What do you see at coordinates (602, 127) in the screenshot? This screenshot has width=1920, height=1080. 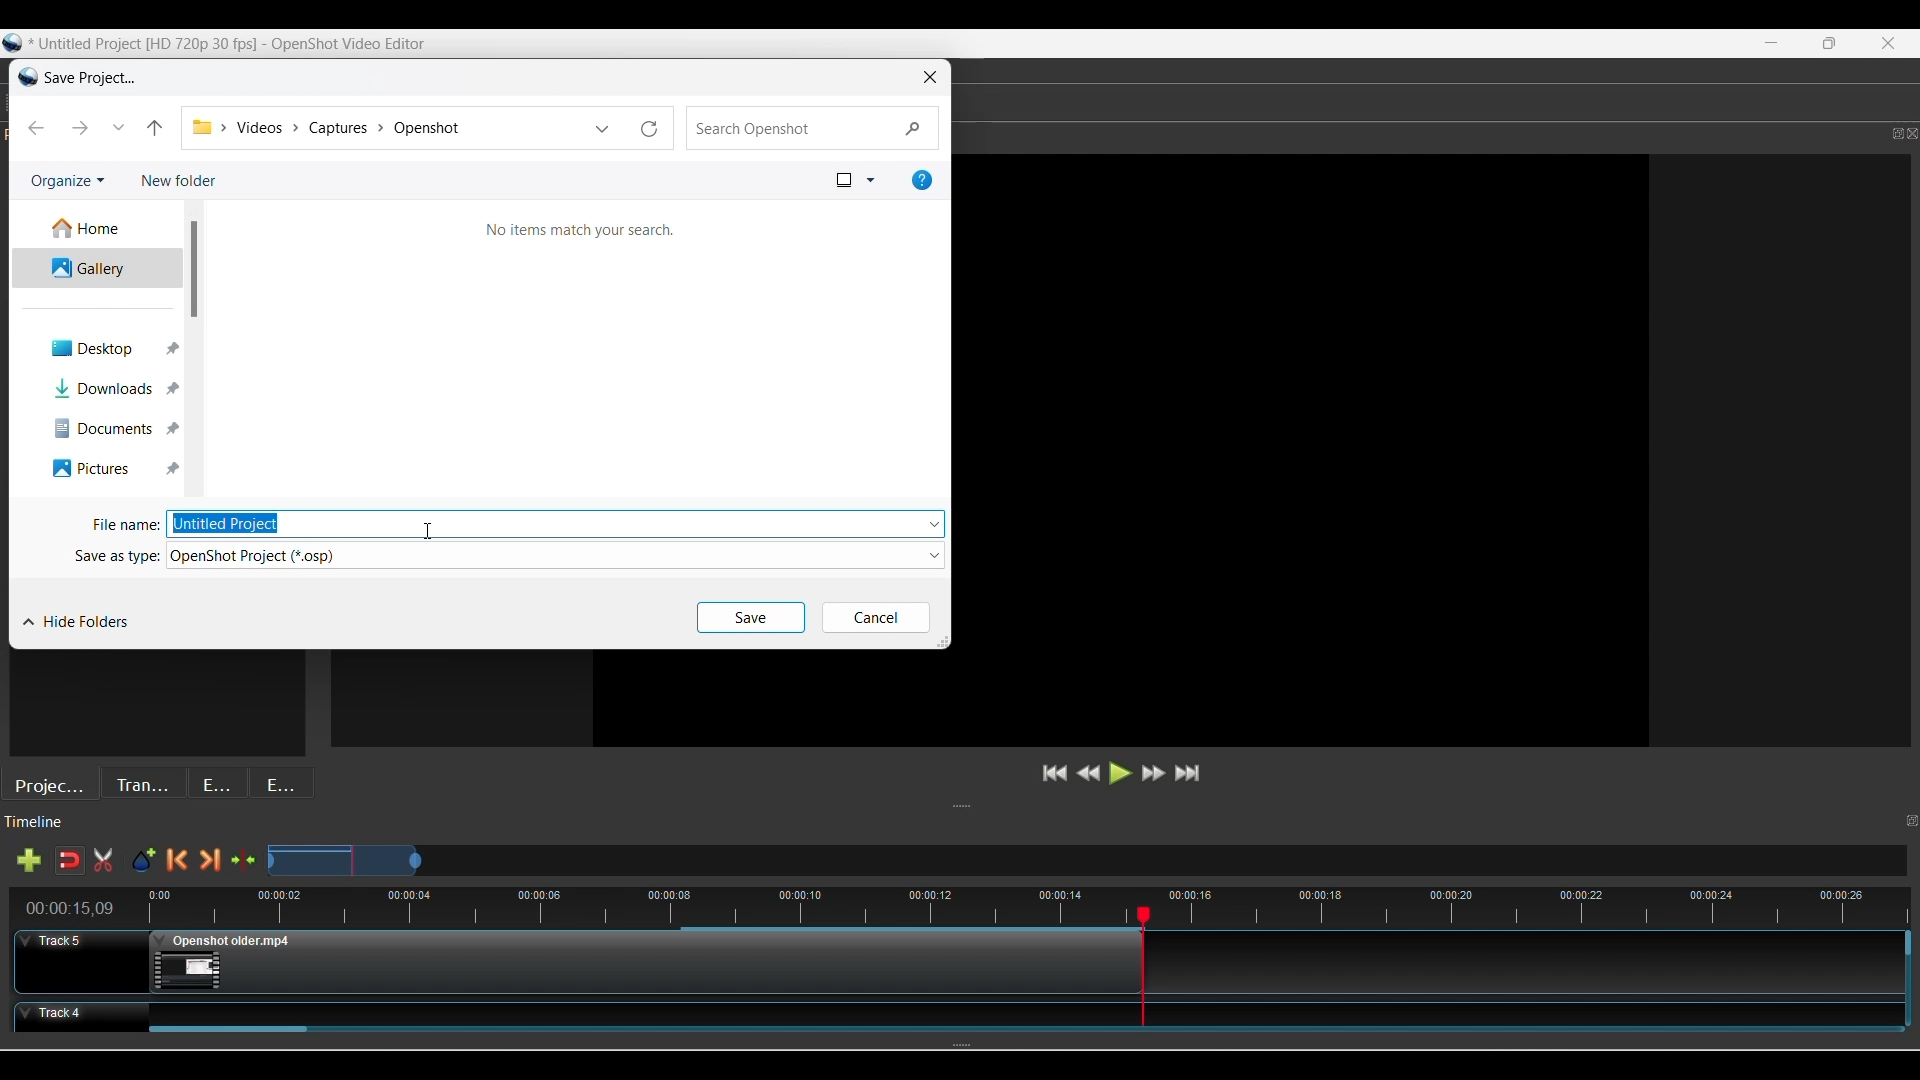 I see `List of previous locations` at bounding box center [602, 127].